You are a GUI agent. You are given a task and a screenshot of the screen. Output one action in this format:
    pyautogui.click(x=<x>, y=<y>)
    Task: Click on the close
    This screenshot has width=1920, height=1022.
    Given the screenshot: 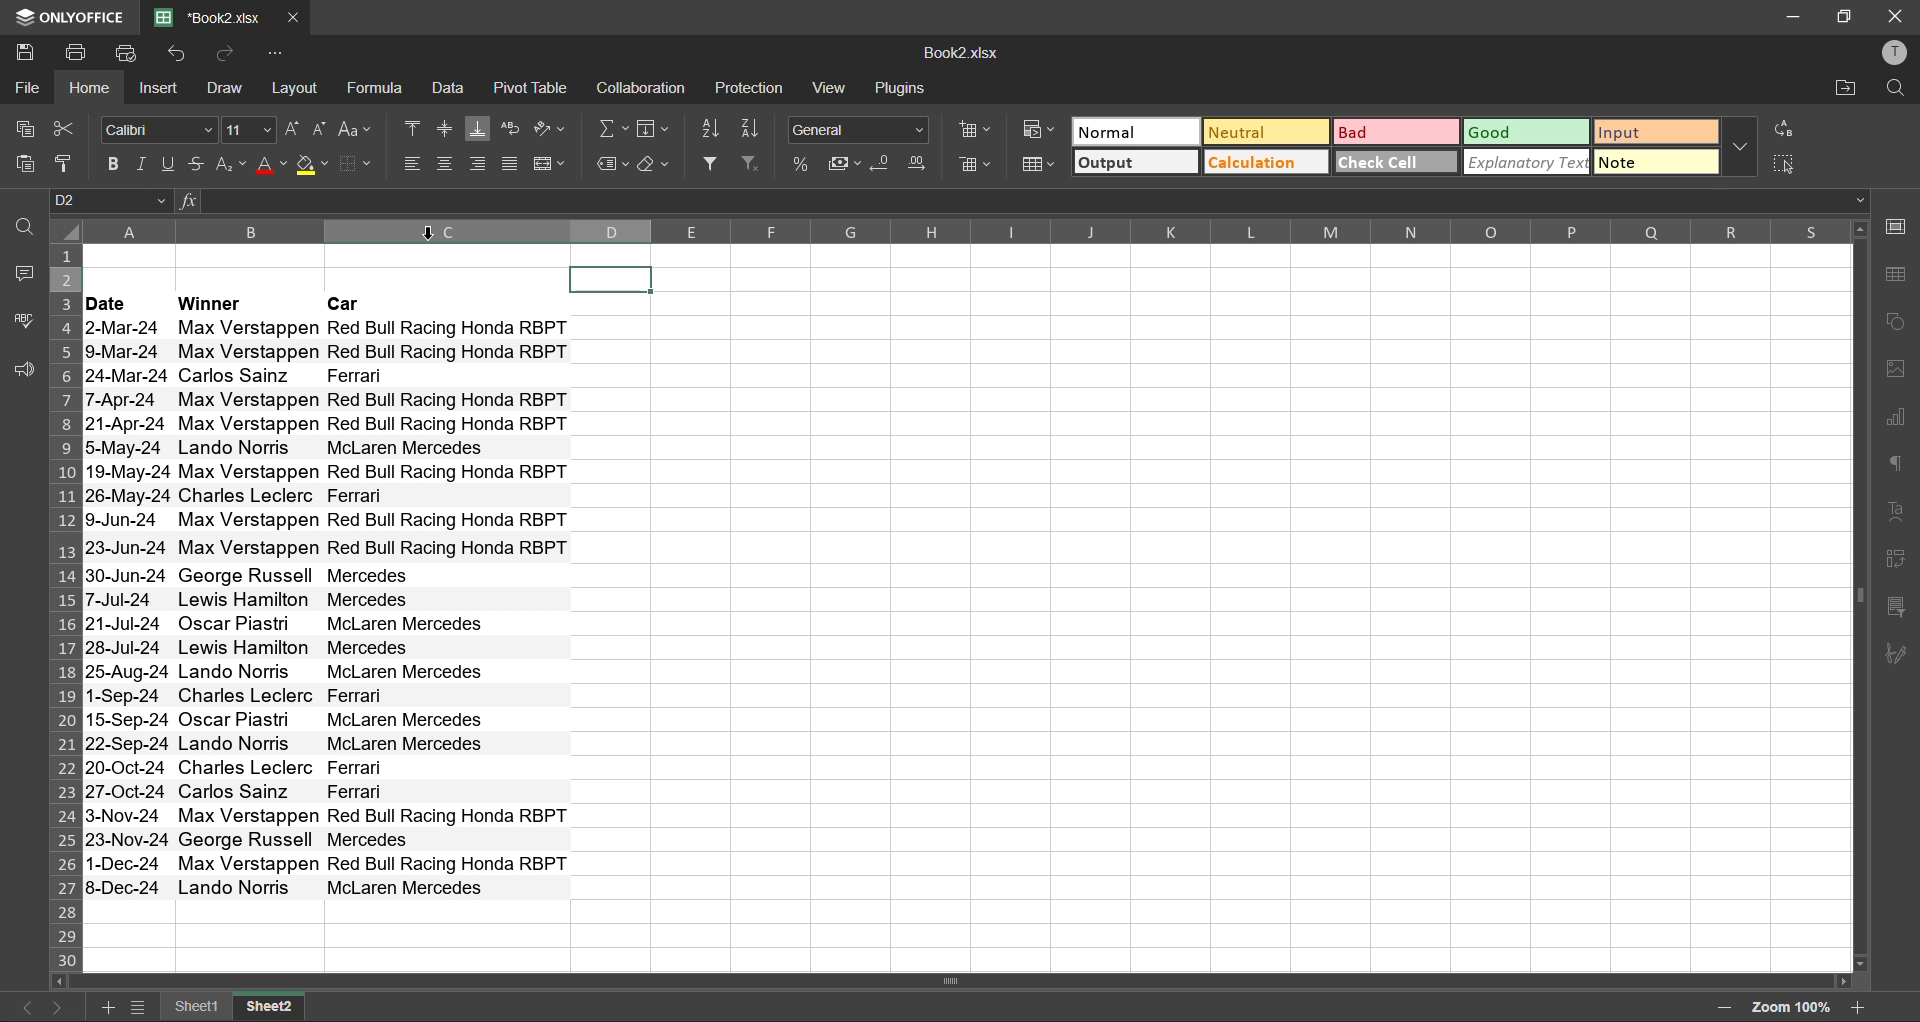 What is the action you would take?
    pyautogui.click(x=1892, y=15)
    